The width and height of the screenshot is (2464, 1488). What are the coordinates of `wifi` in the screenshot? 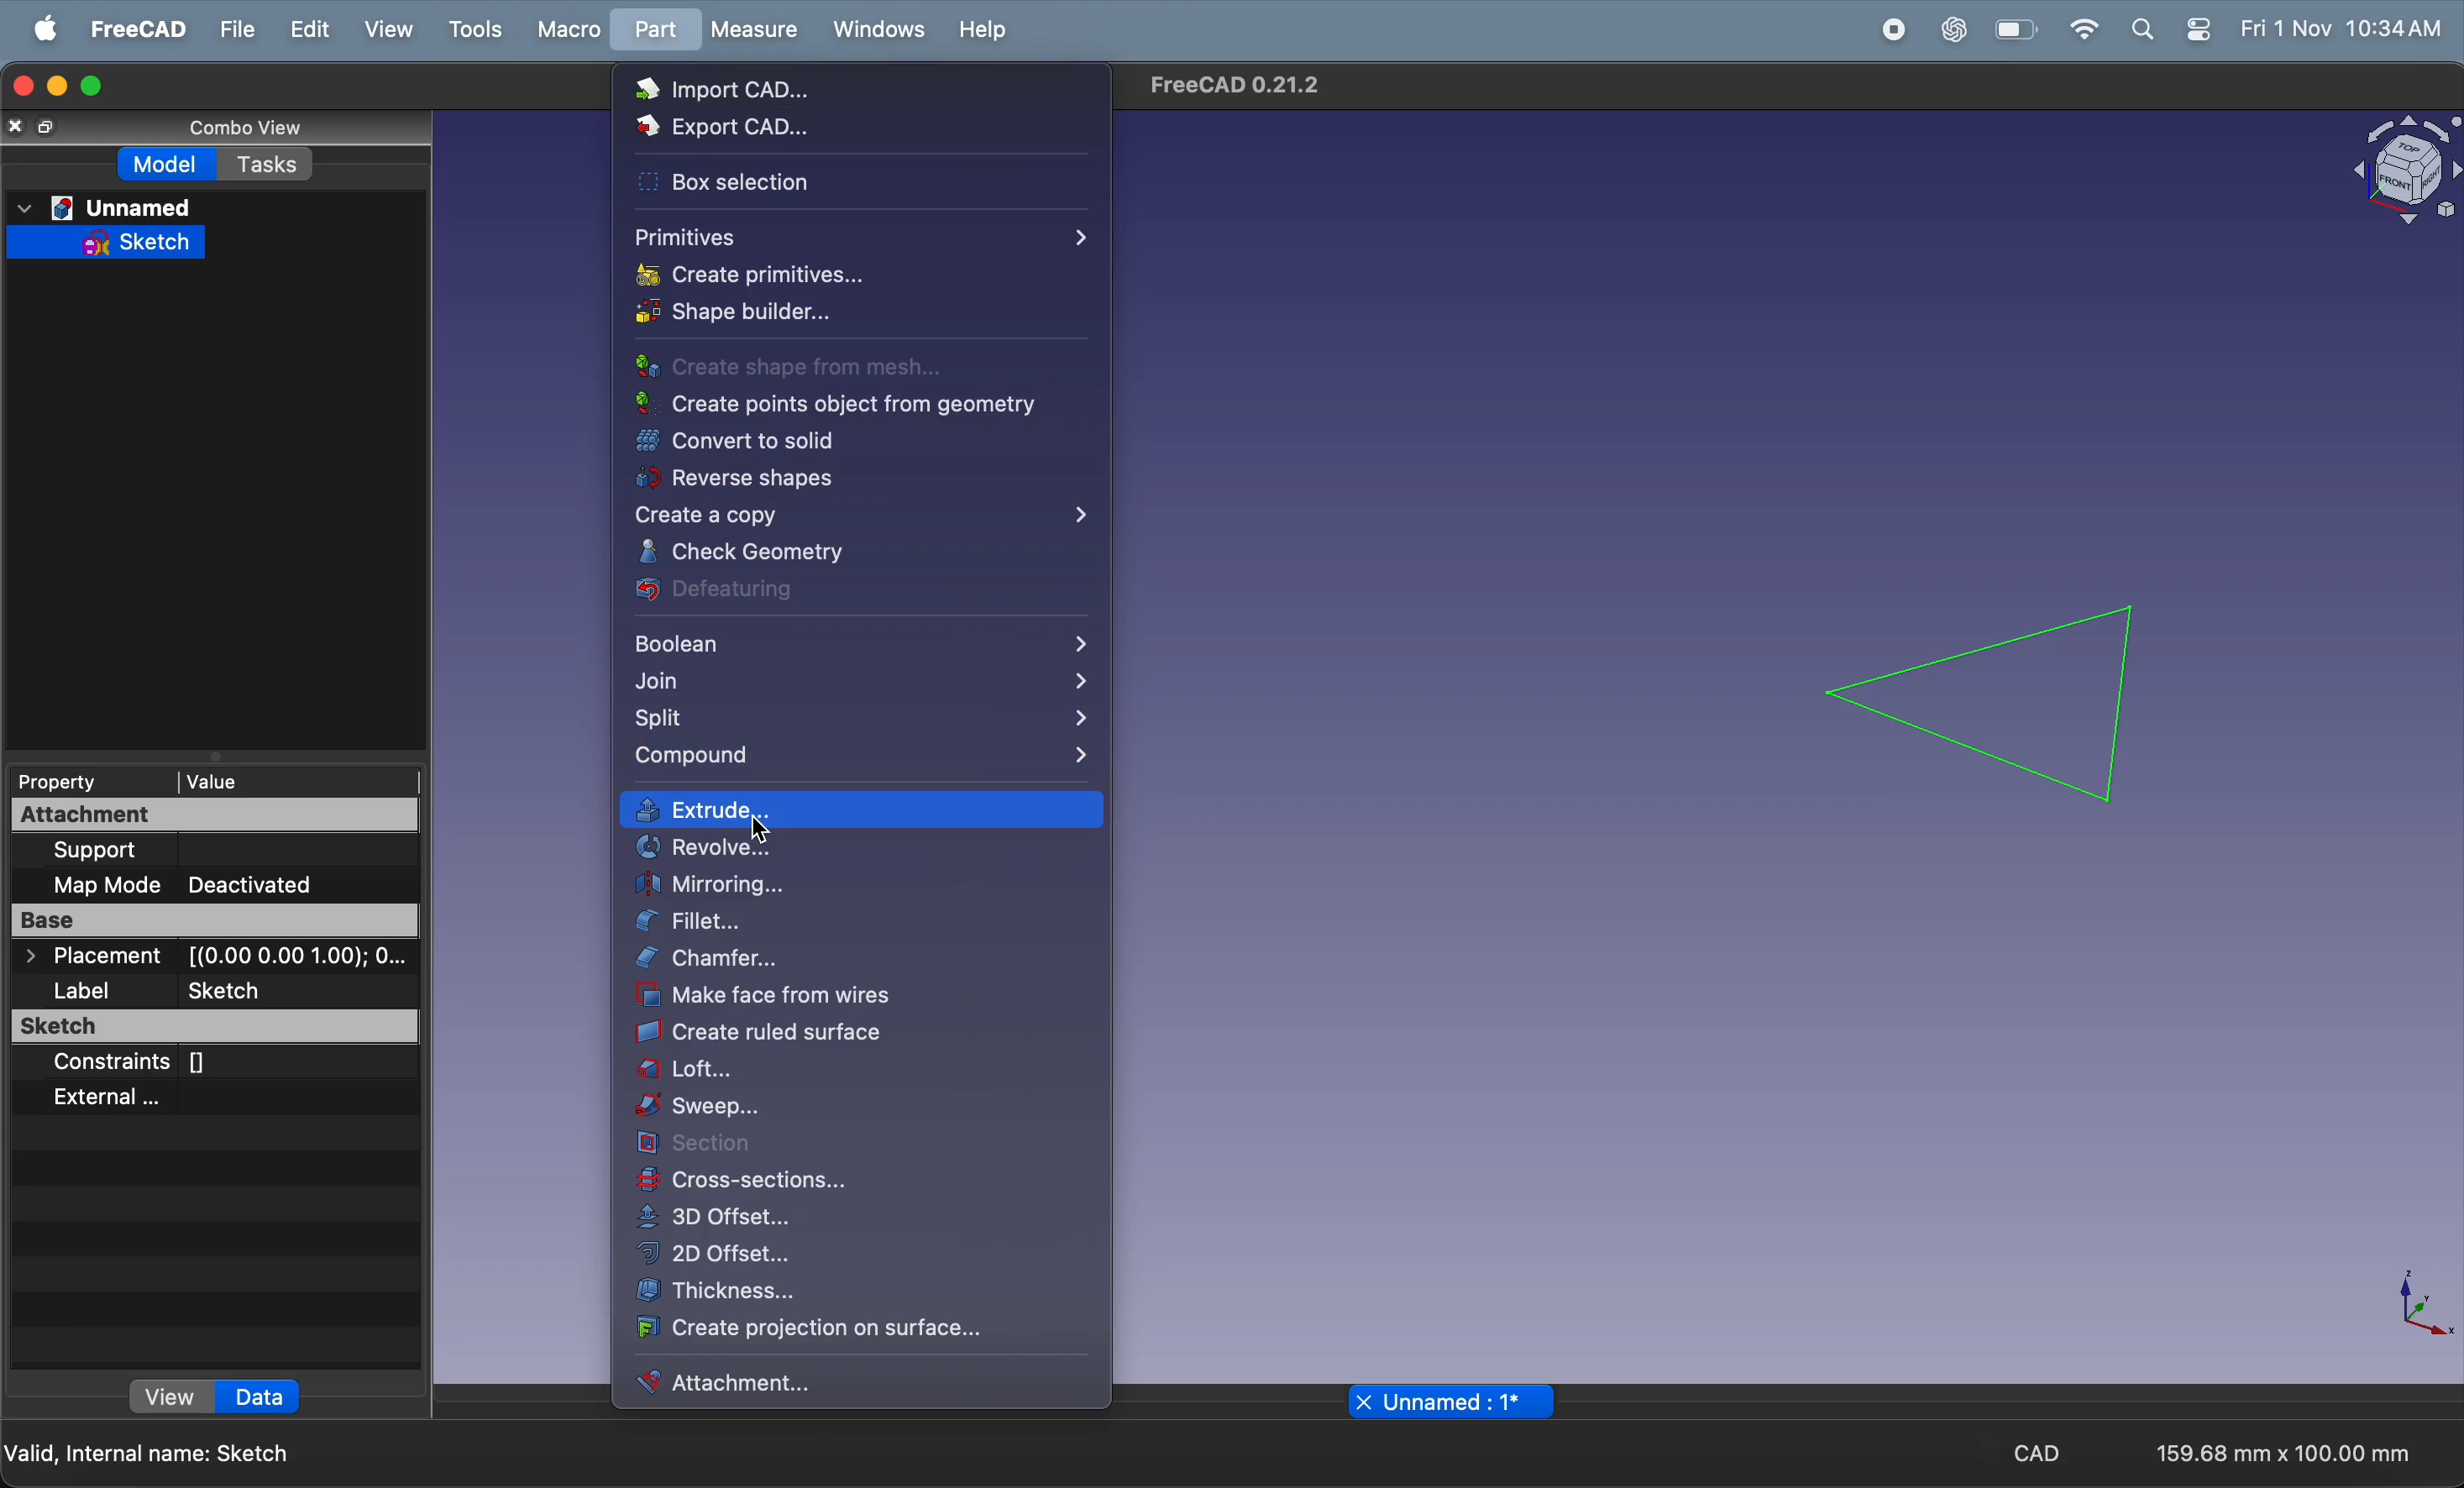 It's located at (2084, 29).